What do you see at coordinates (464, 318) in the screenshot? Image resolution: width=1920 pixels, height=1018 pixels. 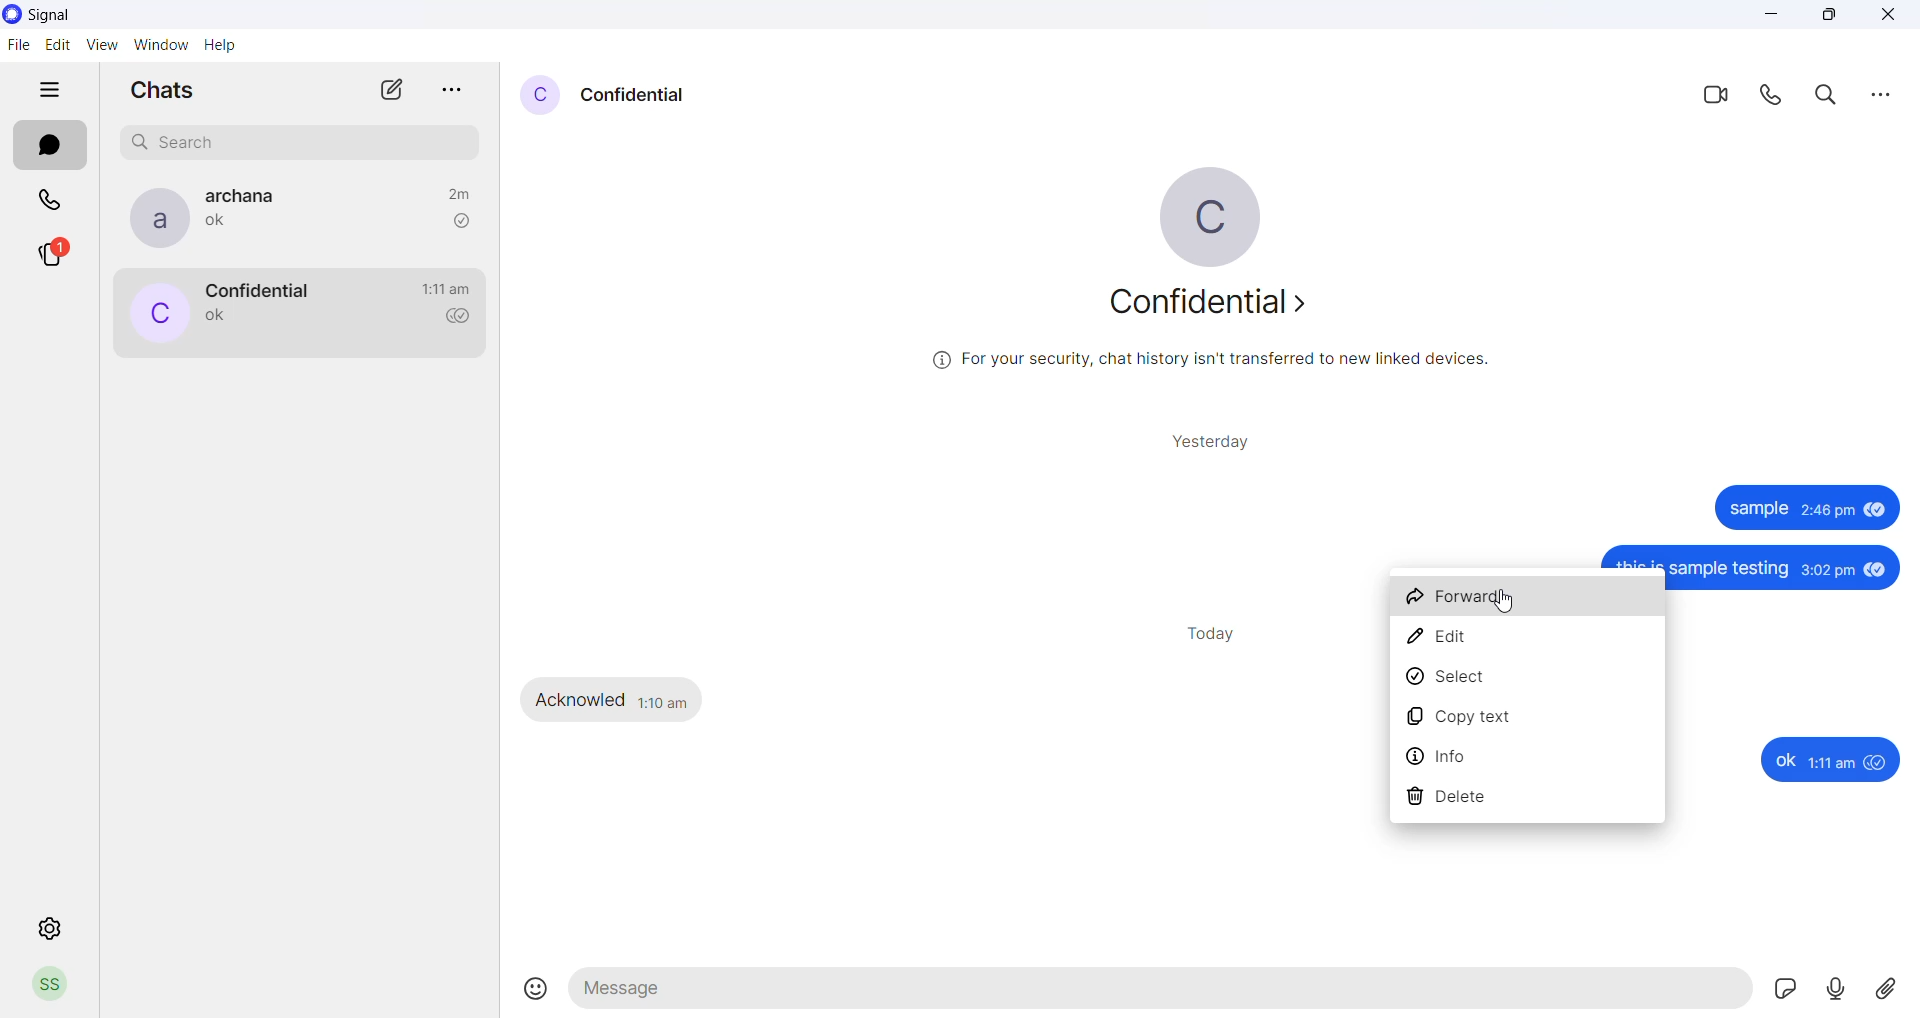 I see `read recipient` at bounding box center [464, 318].